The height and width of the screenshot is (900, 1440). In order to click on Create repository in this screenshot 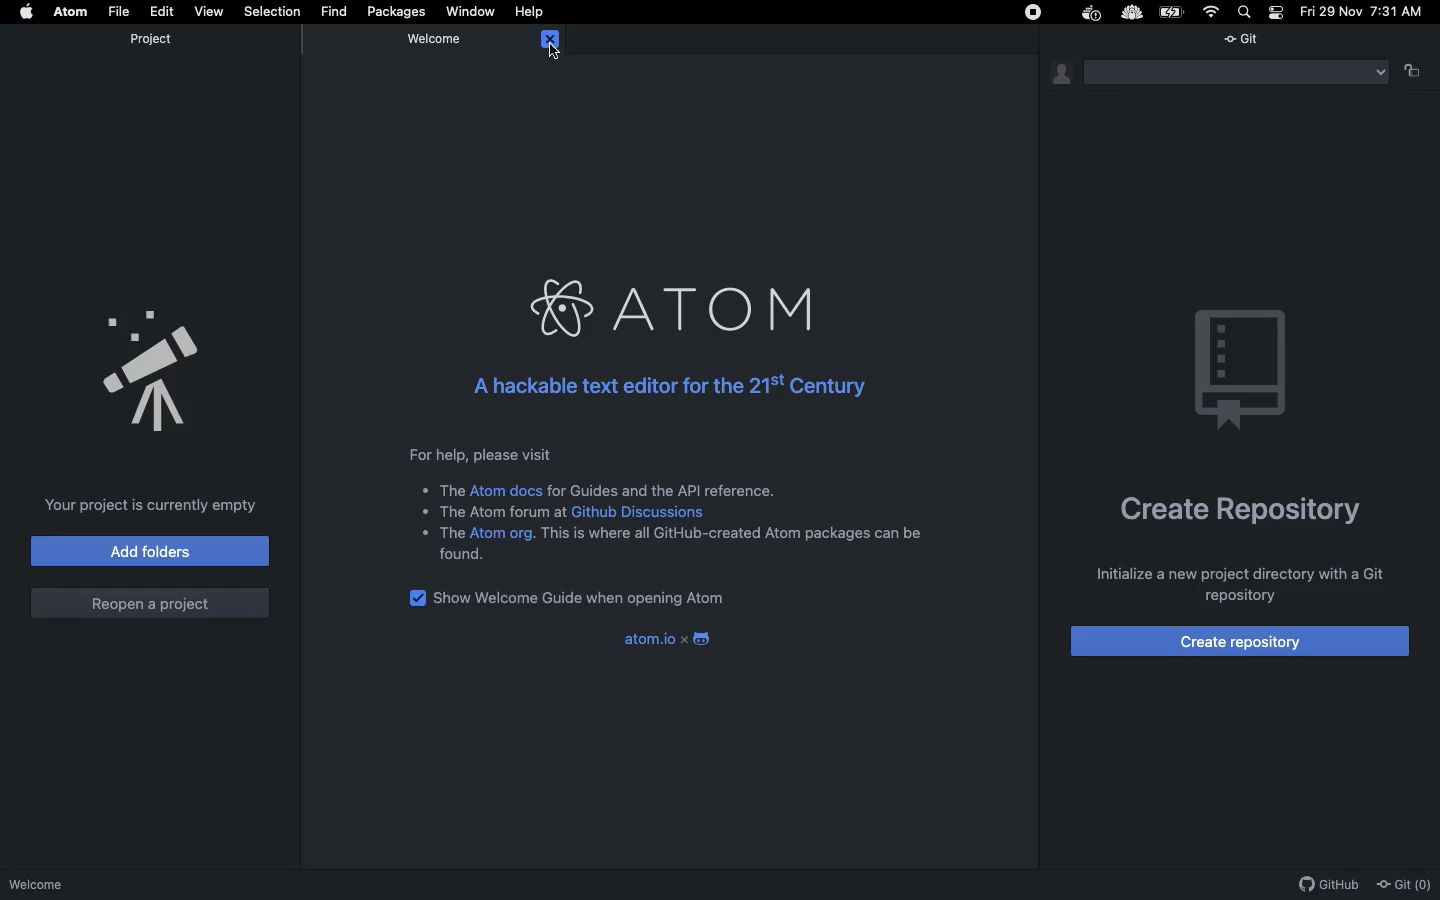, I will do `click(1241, 516)`.